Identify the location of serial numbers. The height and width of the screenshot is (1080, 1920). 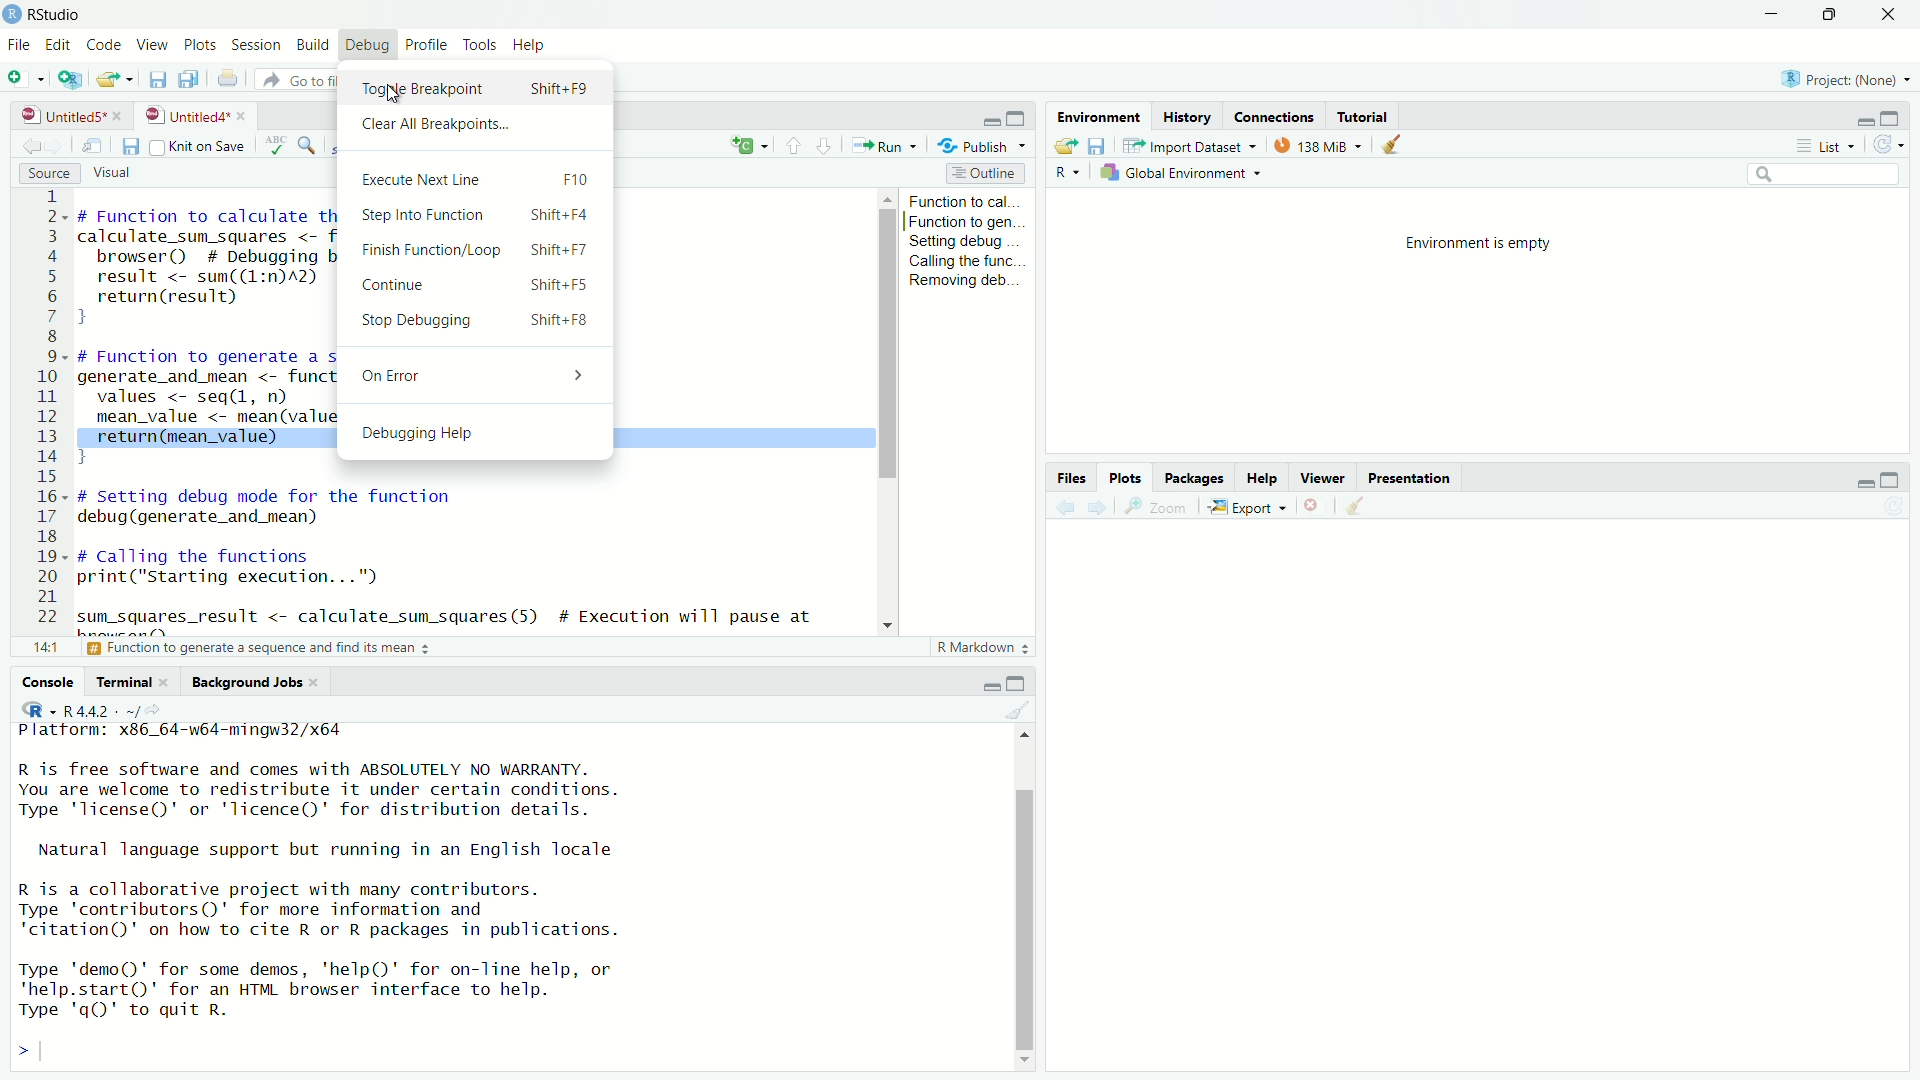
(45, 410).